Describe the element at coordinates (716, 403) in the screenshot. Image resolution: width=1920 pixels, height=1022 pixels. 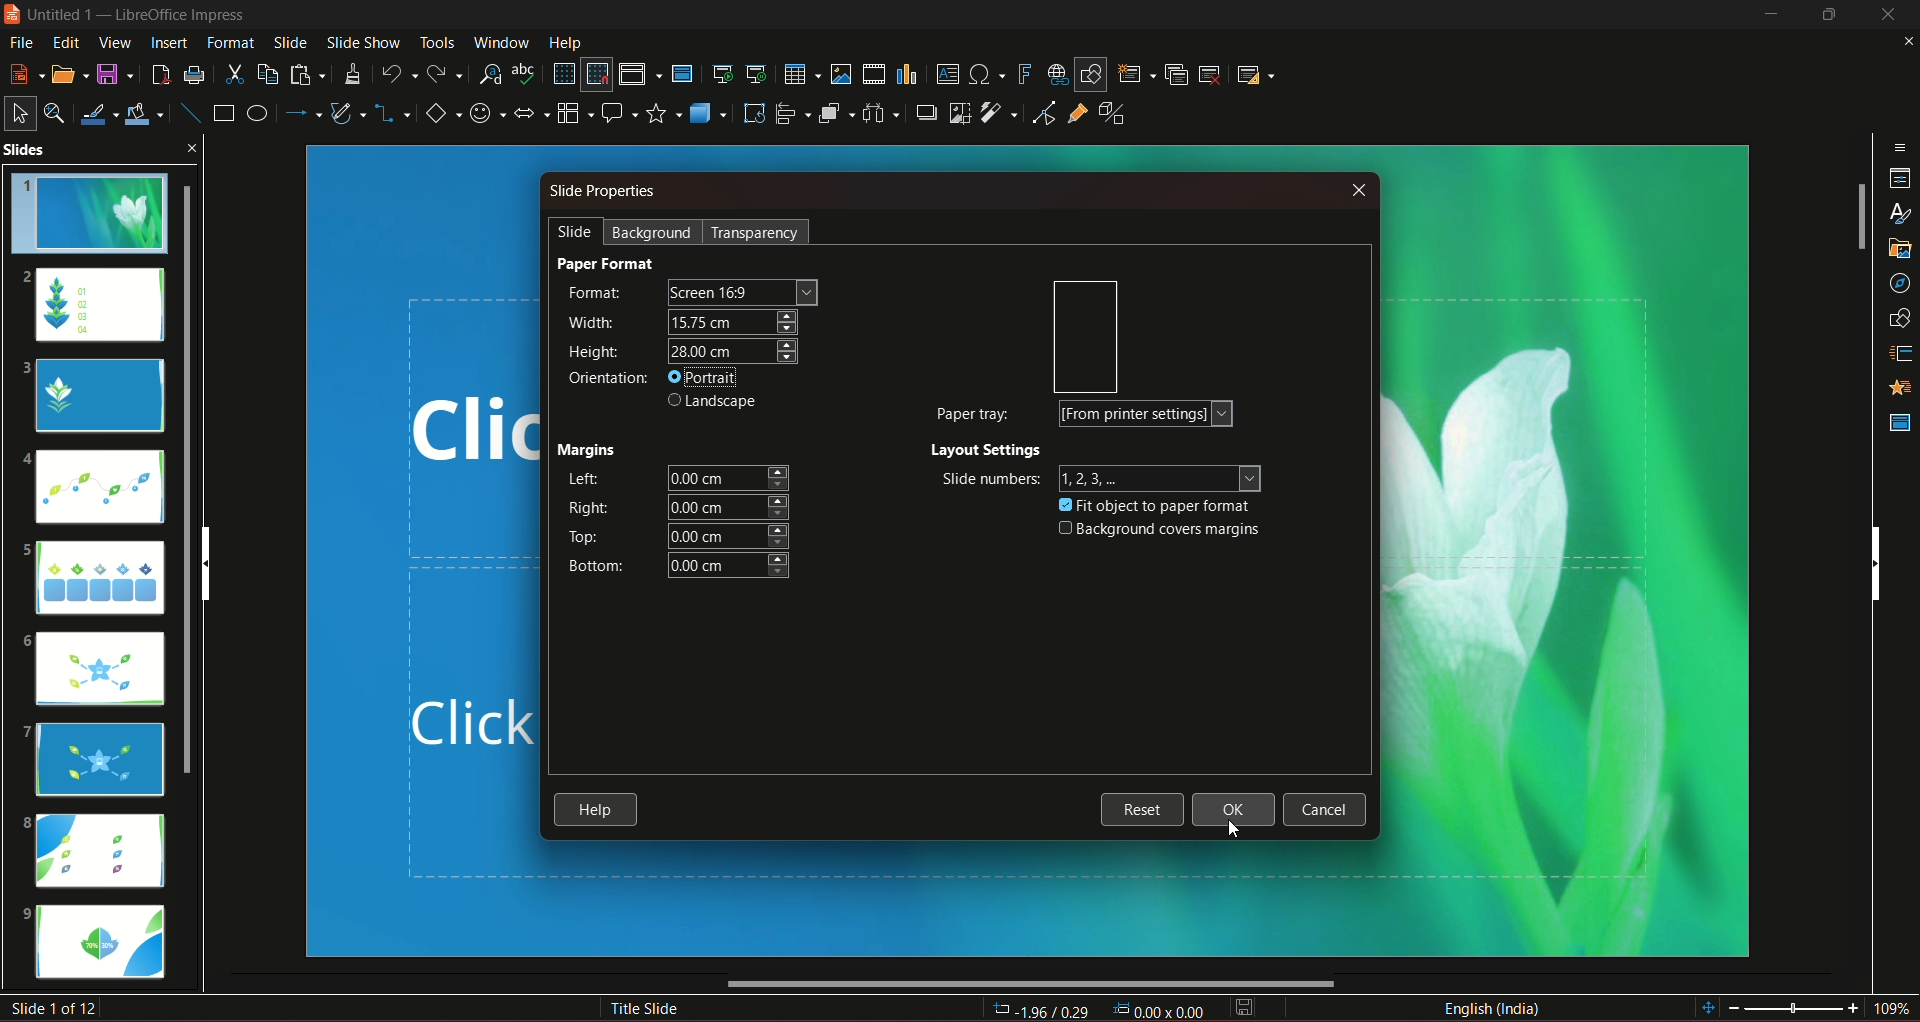
I see `landscape` at that location.